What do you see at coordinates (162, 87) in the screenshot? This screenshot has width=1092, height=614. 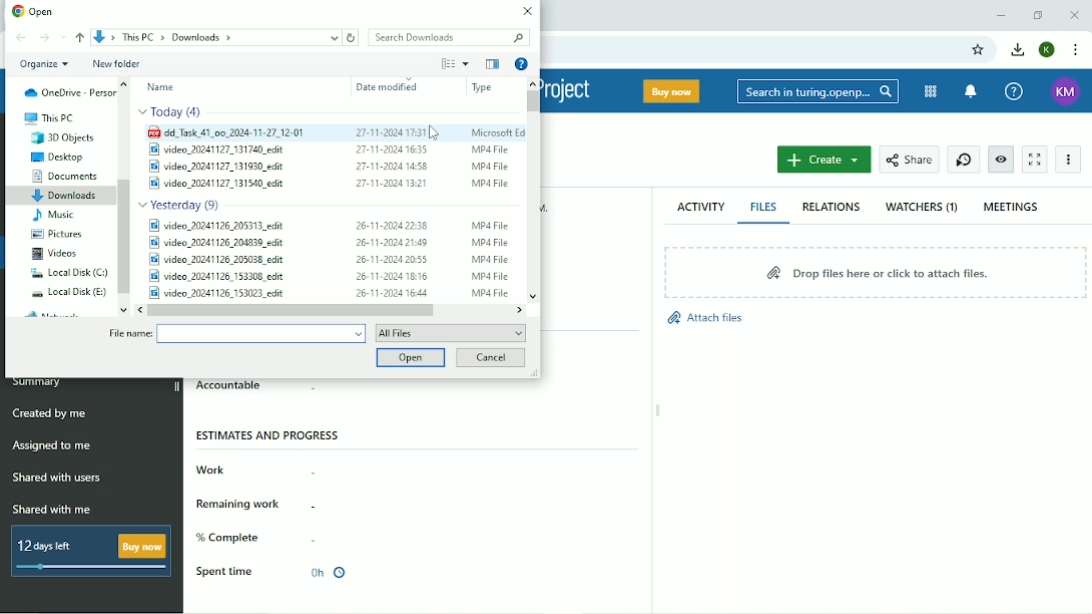 I see `Name` at bounding box center [162, 87].